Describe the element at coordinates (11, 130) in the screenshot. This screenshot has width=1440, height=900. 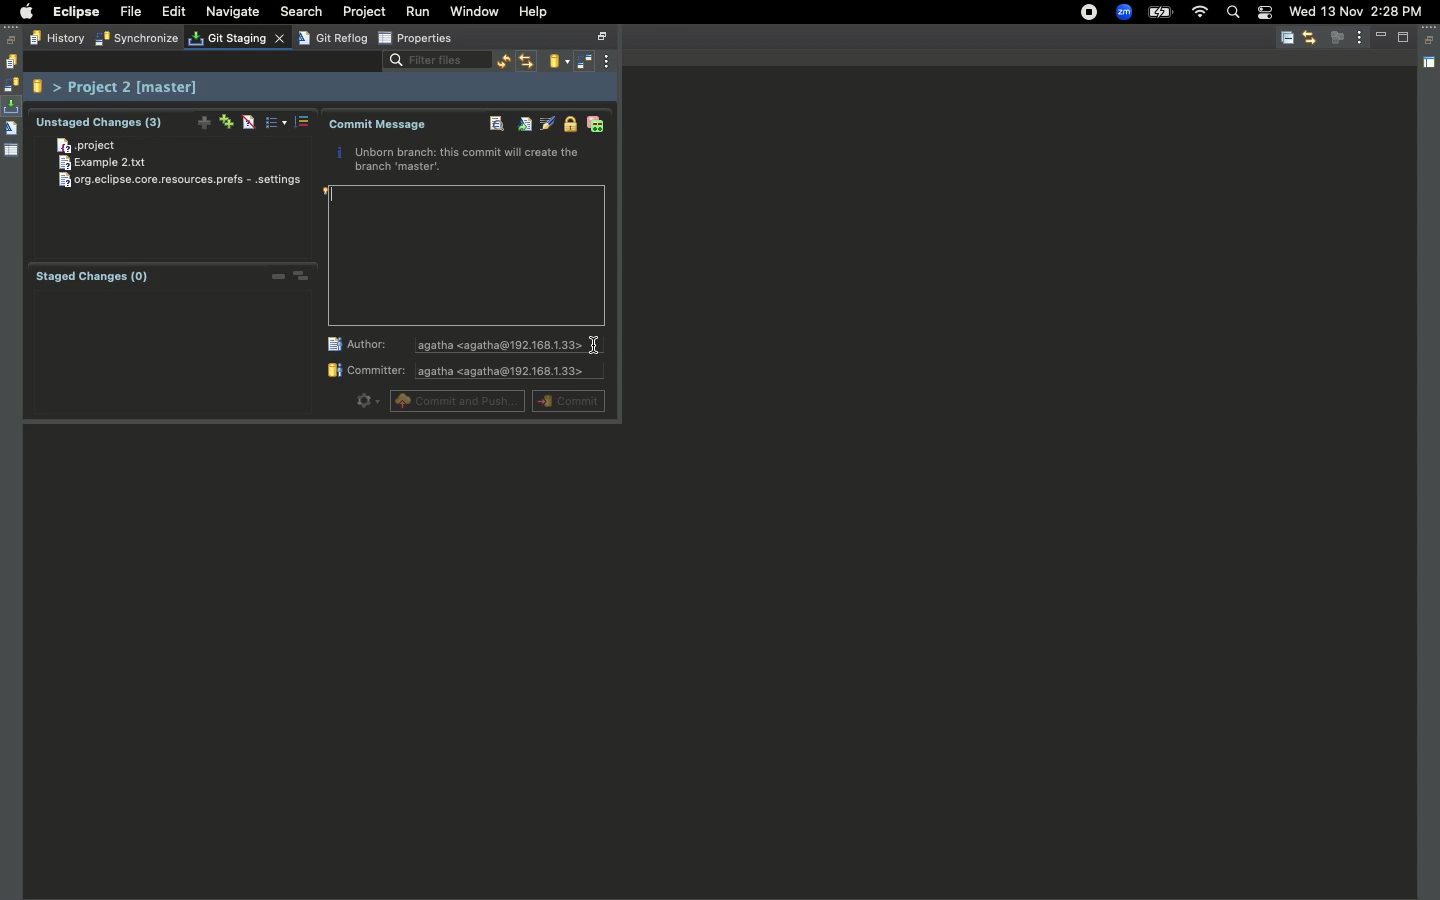
I see `Git reflog` at that location.